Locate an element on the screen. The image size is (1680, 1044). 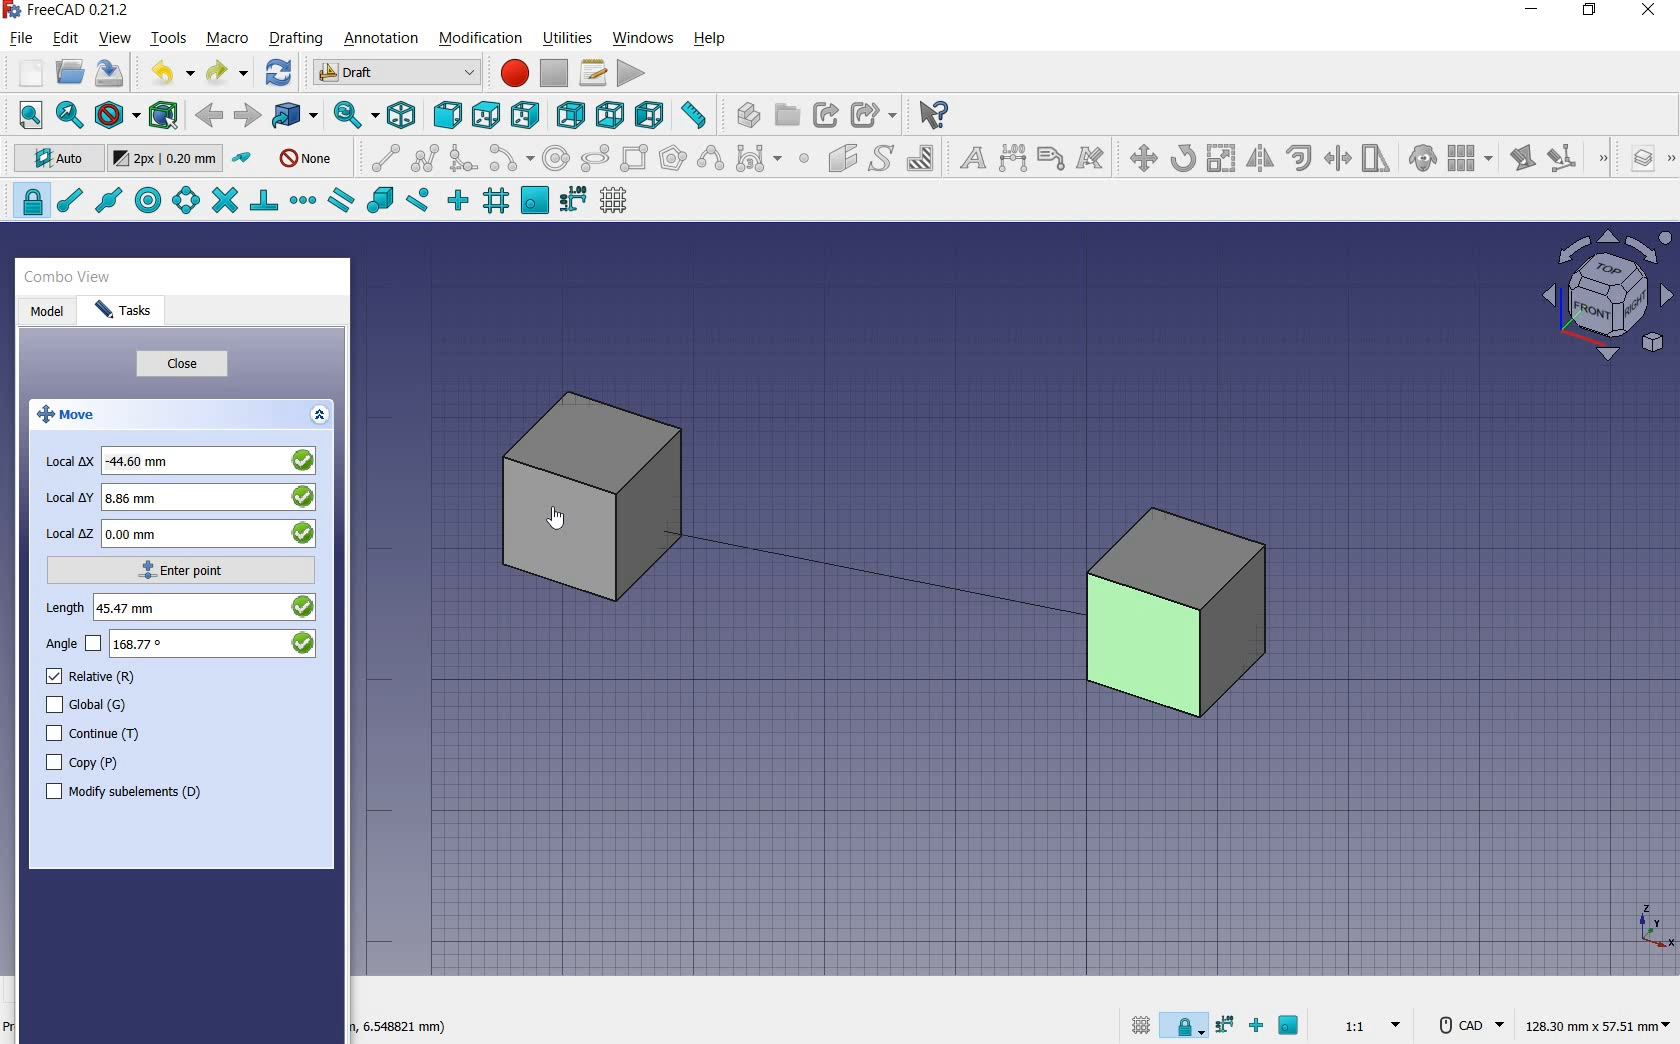
switch between workbenches is located at coordinates (394, 74).